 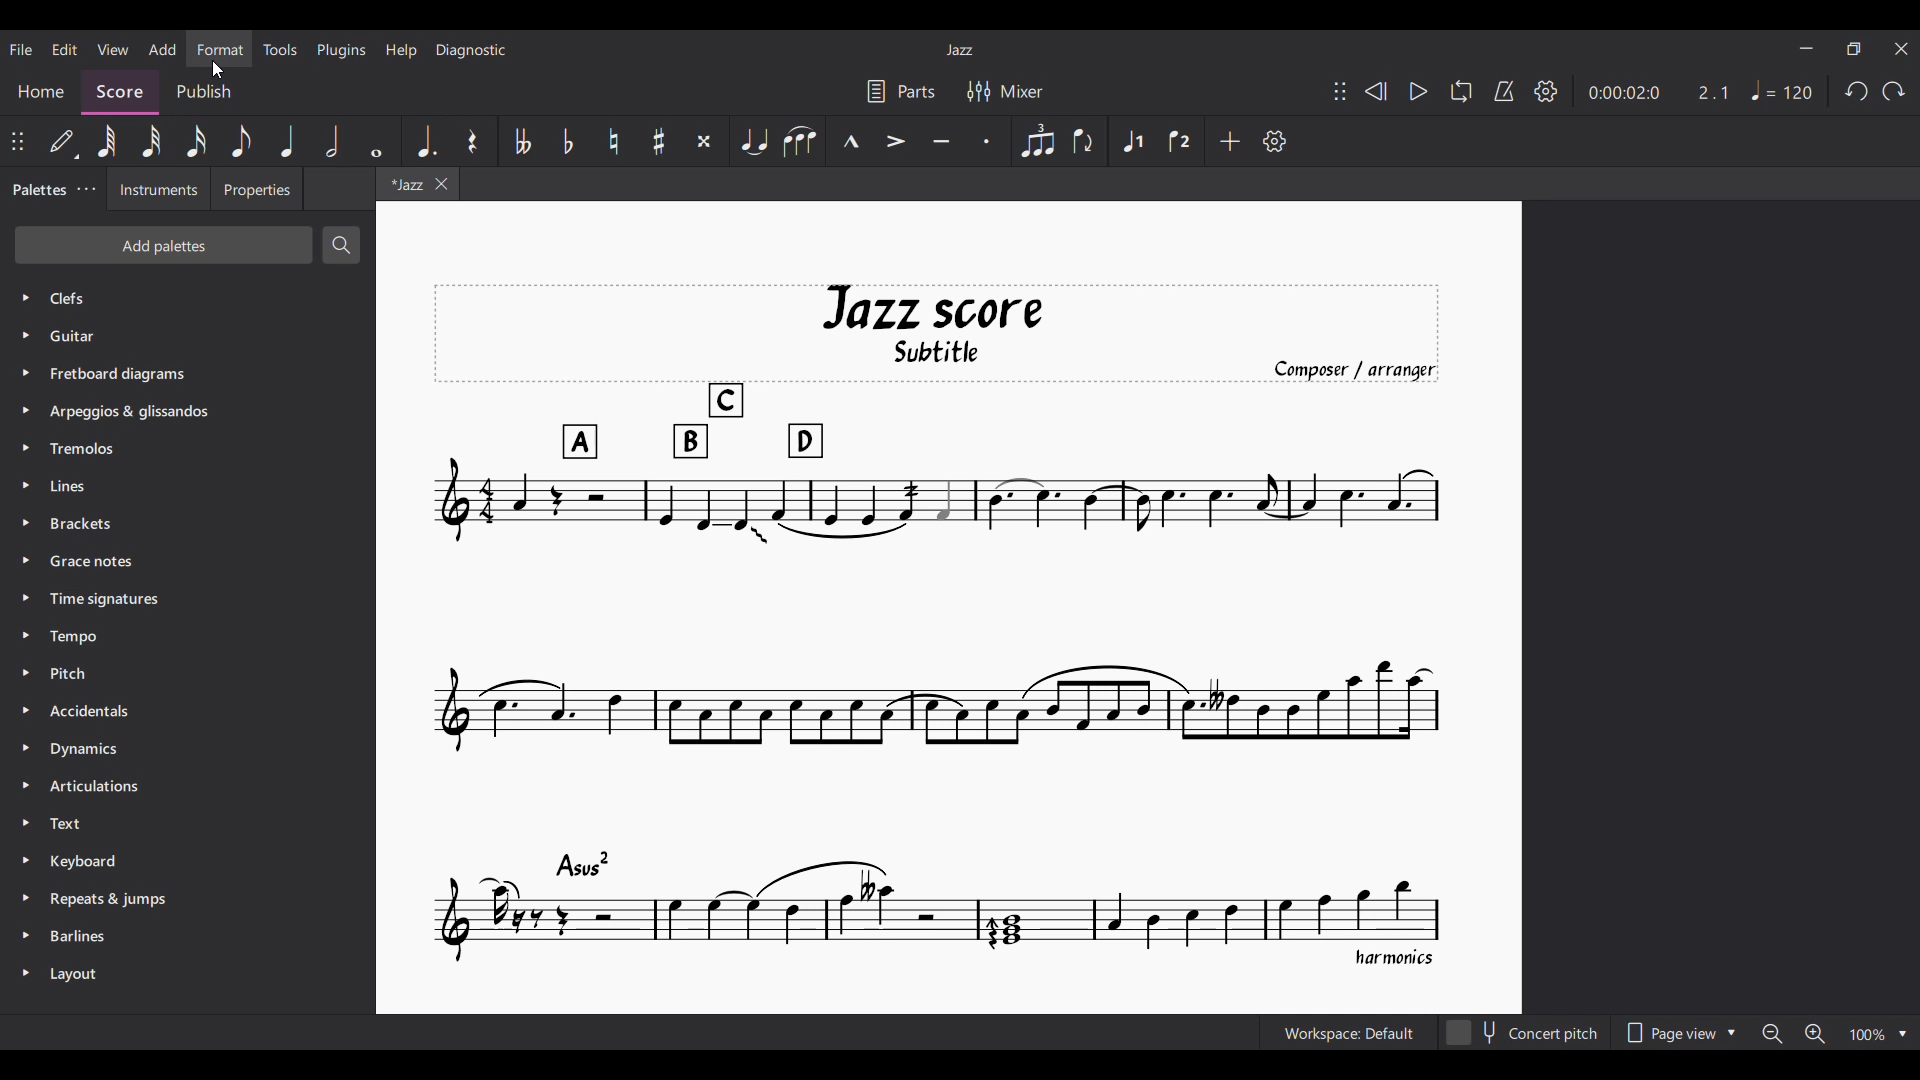 What do you see at coordinates (80, 452) in the screenshot?
I see `Tremolos` at bounding box center [80, 452].